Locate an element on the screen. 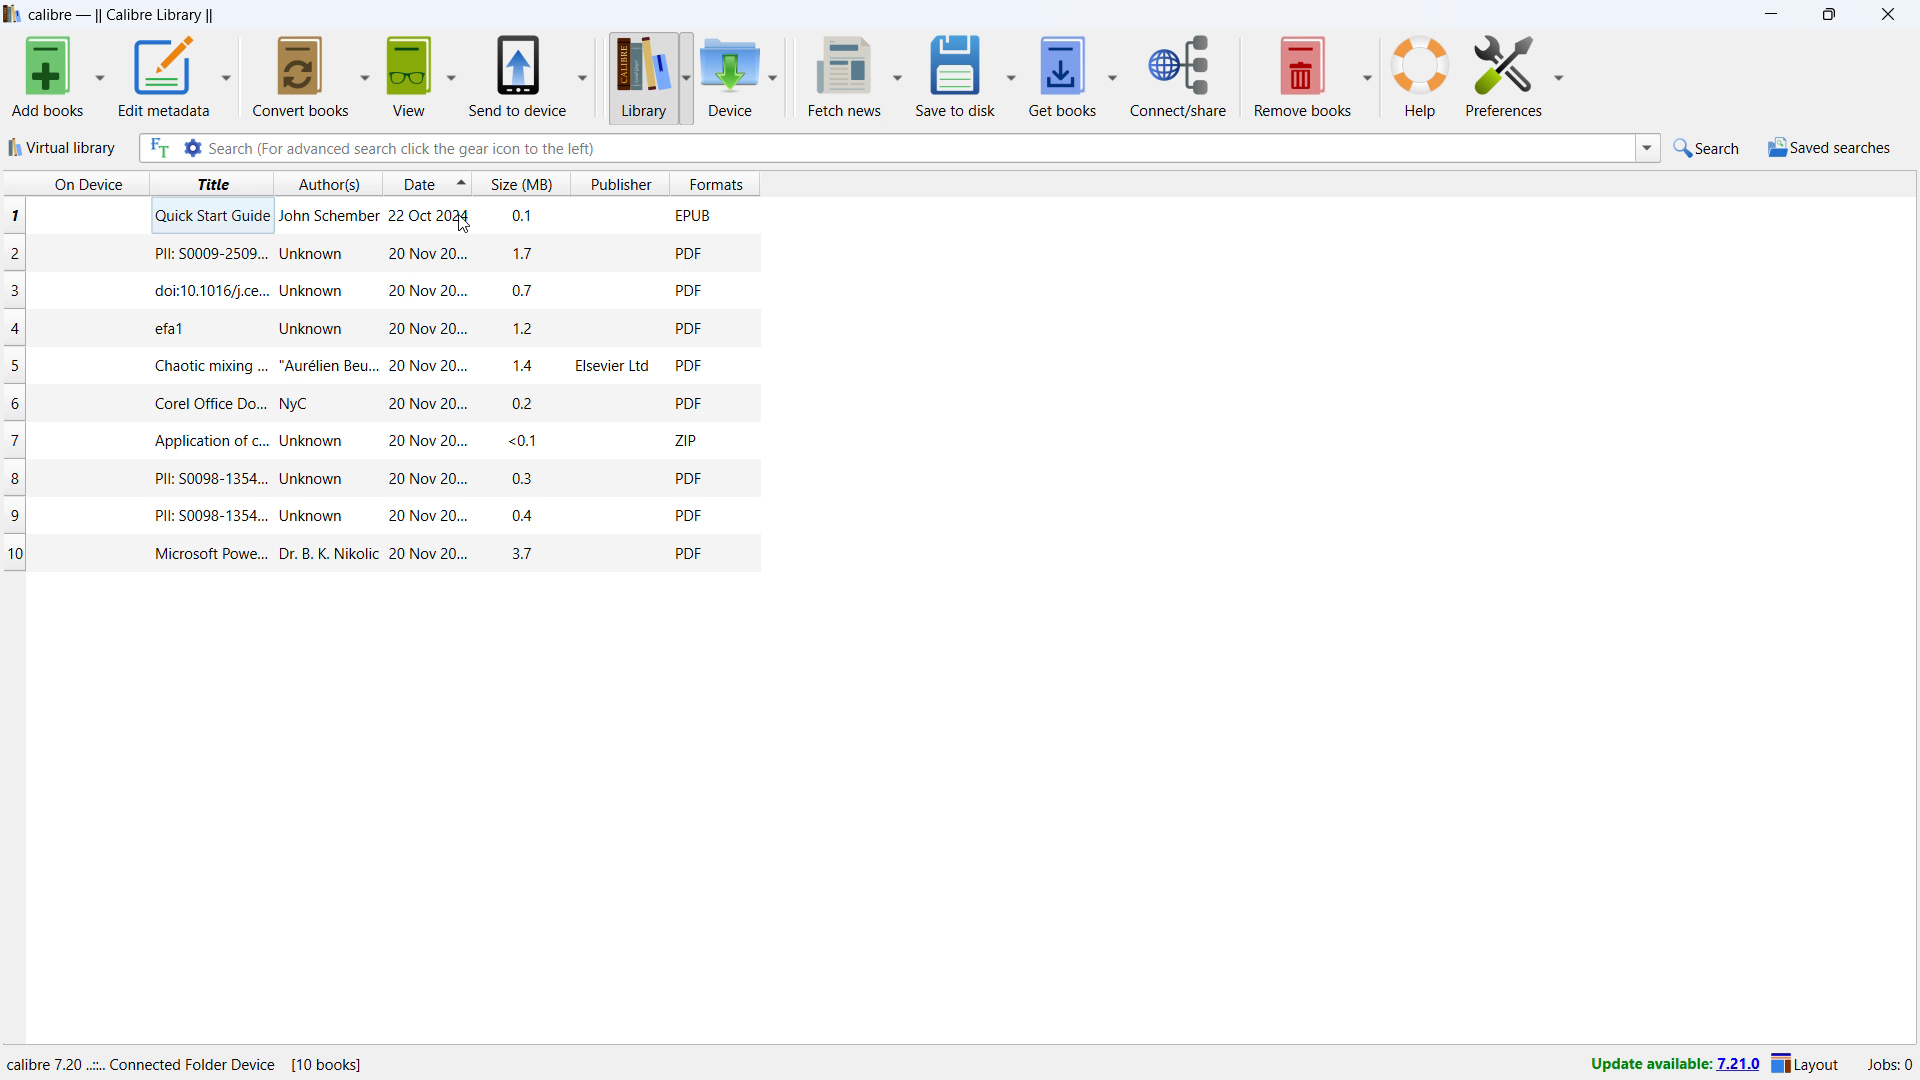 Image resolution: width=1920 pixels, height=1080 pixels. search history is located at coordinates (1647, 147).